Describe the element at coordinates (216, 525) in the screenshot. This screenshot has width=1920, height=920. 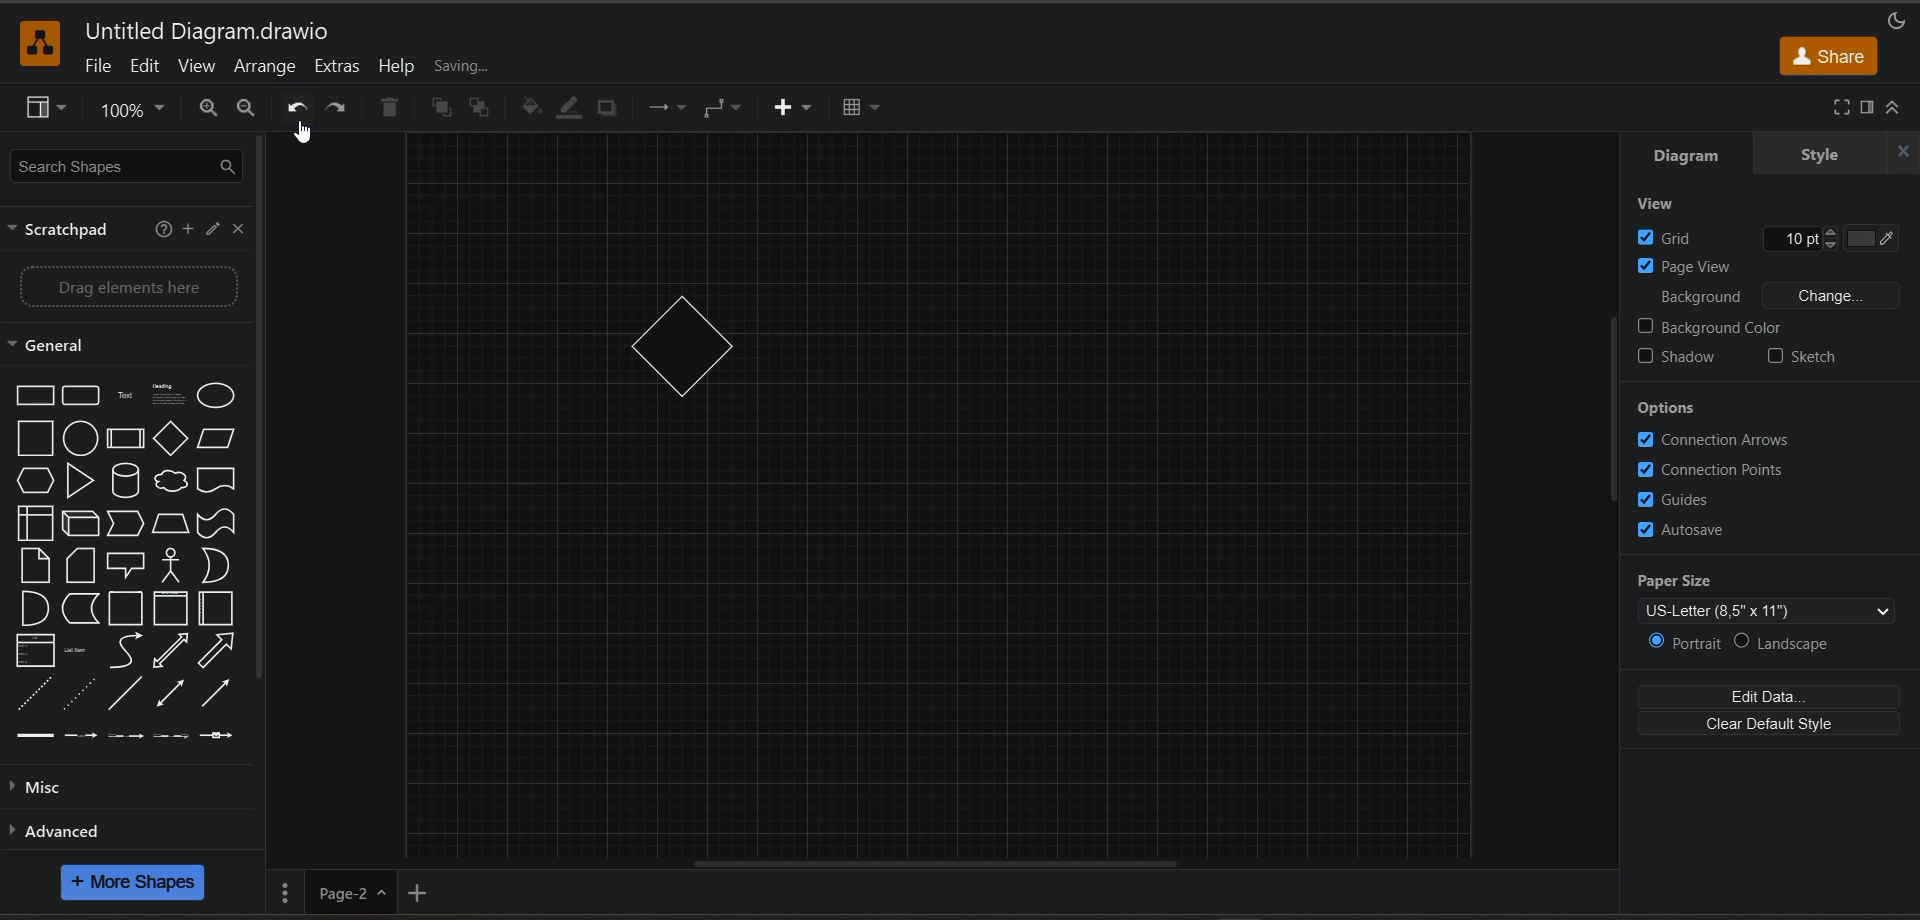
I see `Tape` at that location.